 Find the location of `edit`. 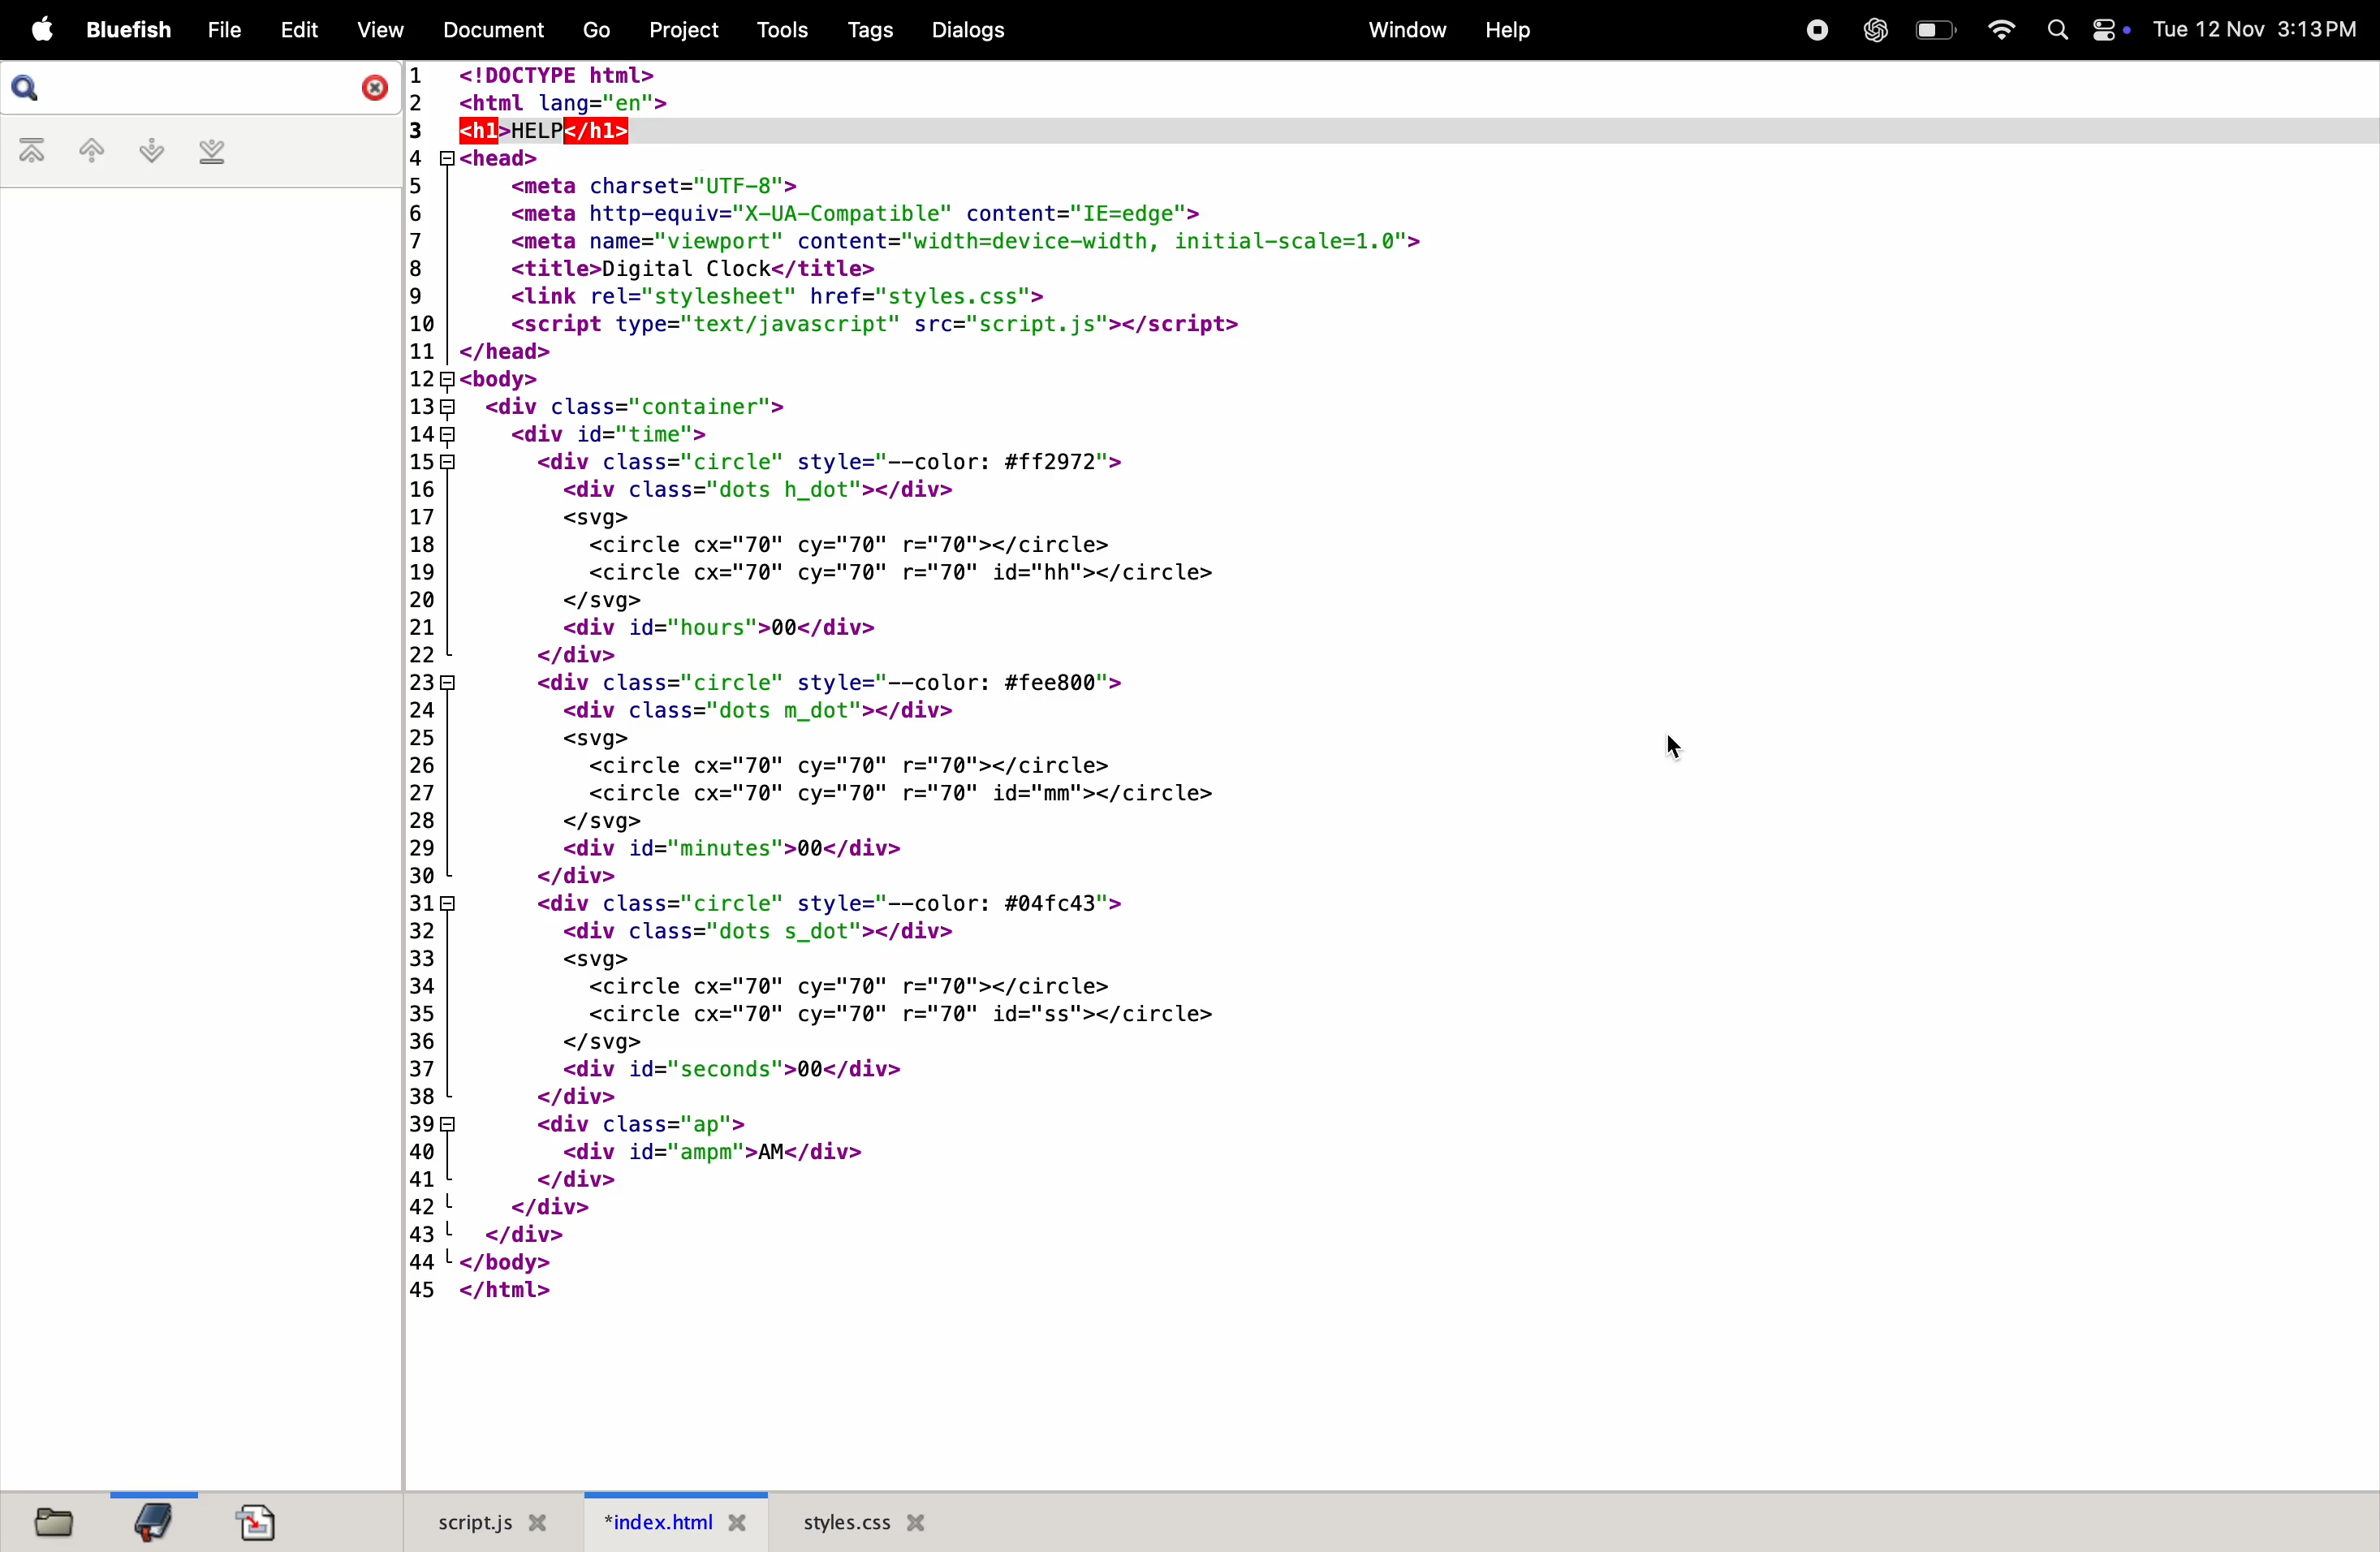

edit is located at coordinates (298, 27).